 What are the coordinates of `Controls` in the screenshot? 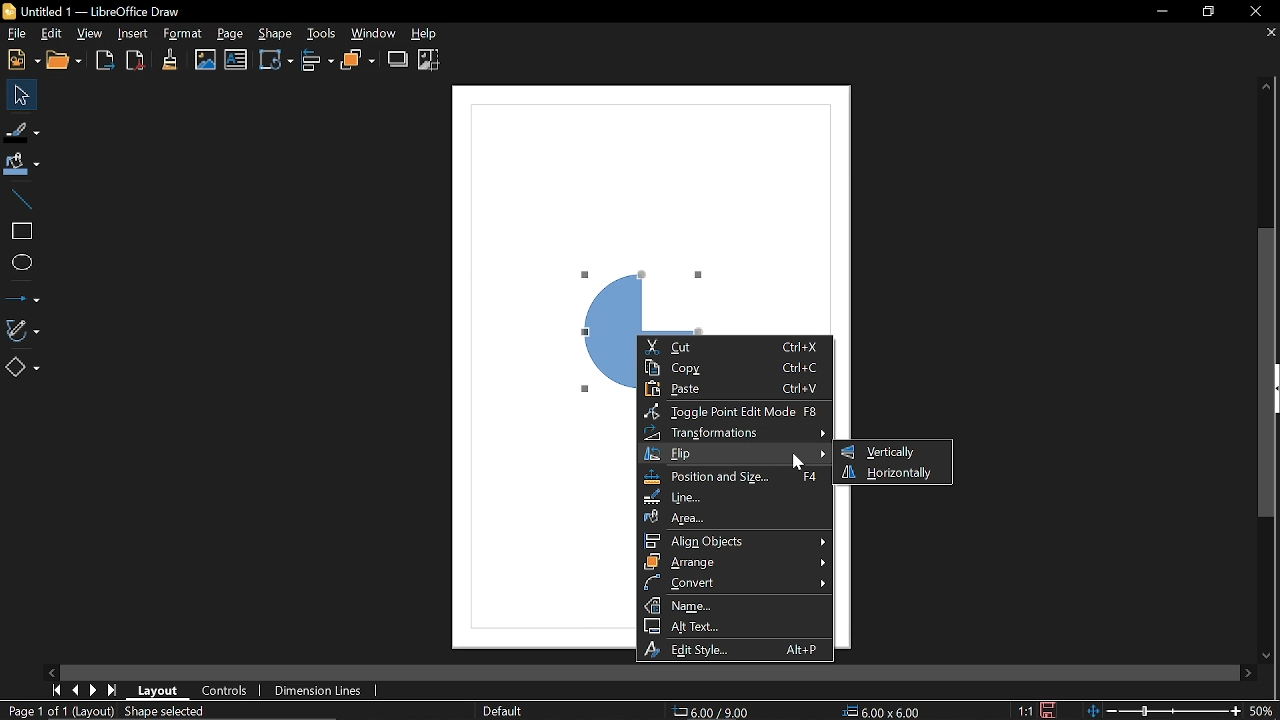 It's located at (227, 690).